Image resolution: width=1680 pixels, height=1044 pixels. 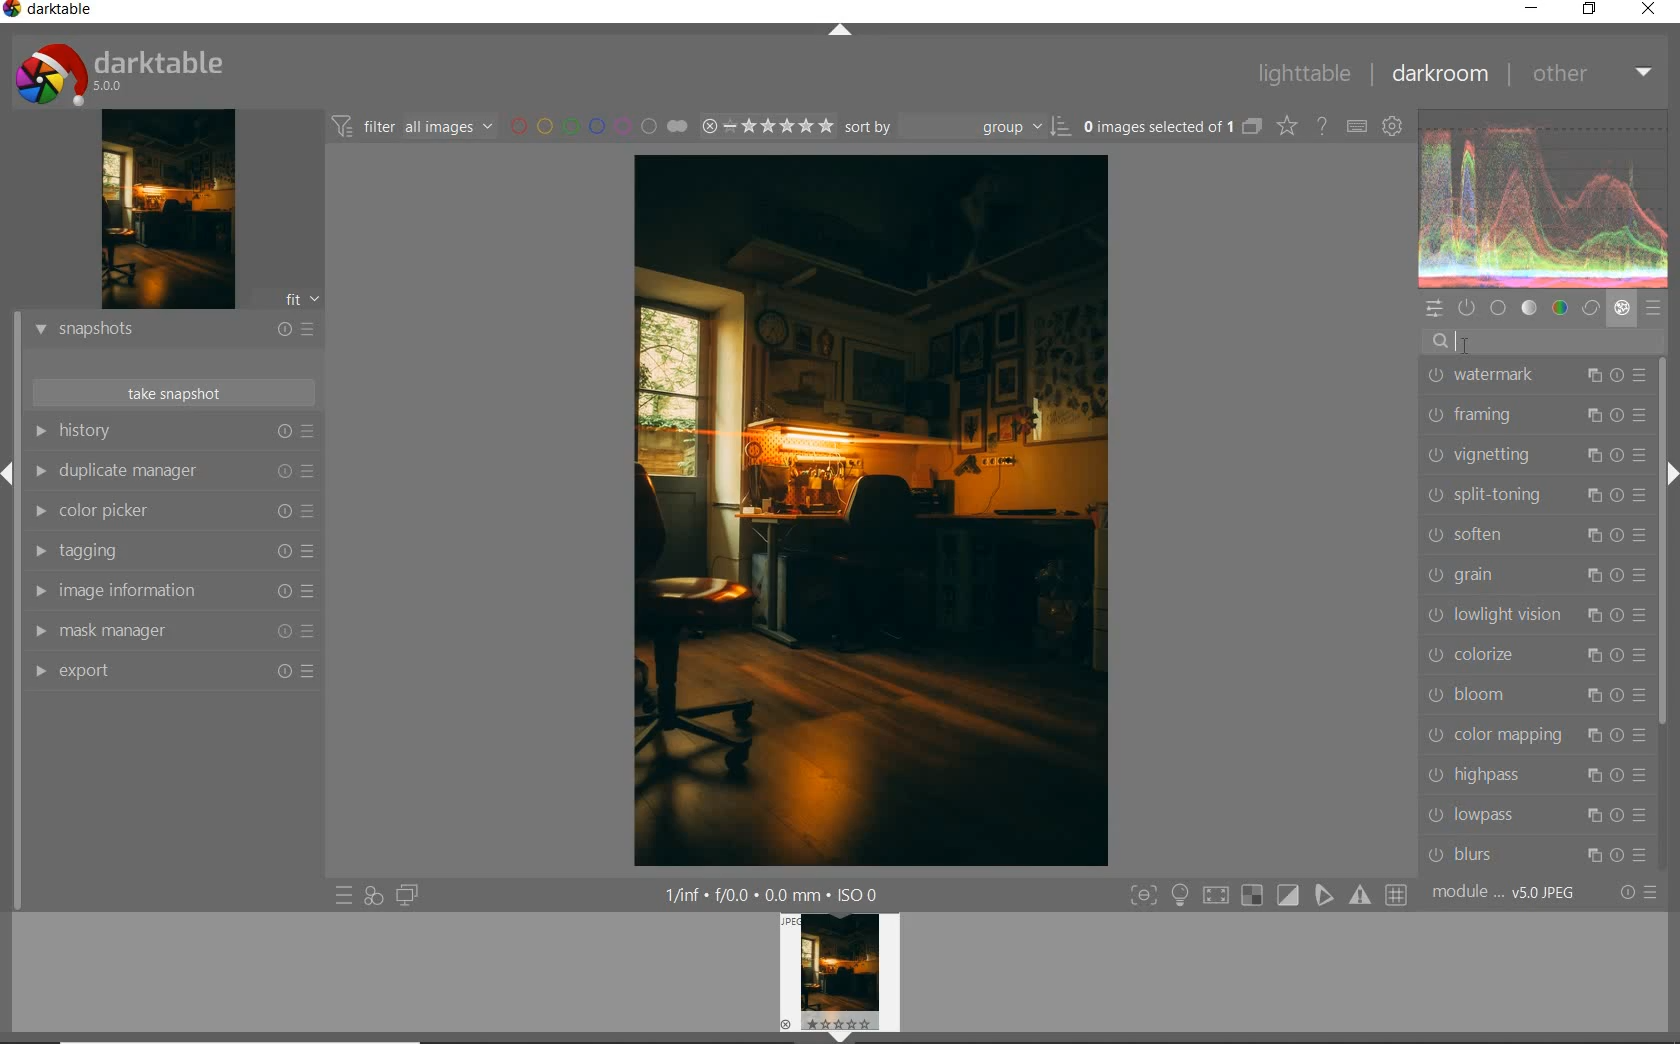 What do you see at coordinates (1540, 814) in the screenshot?
I see `lowpass` at bounding box center [1540, 814].